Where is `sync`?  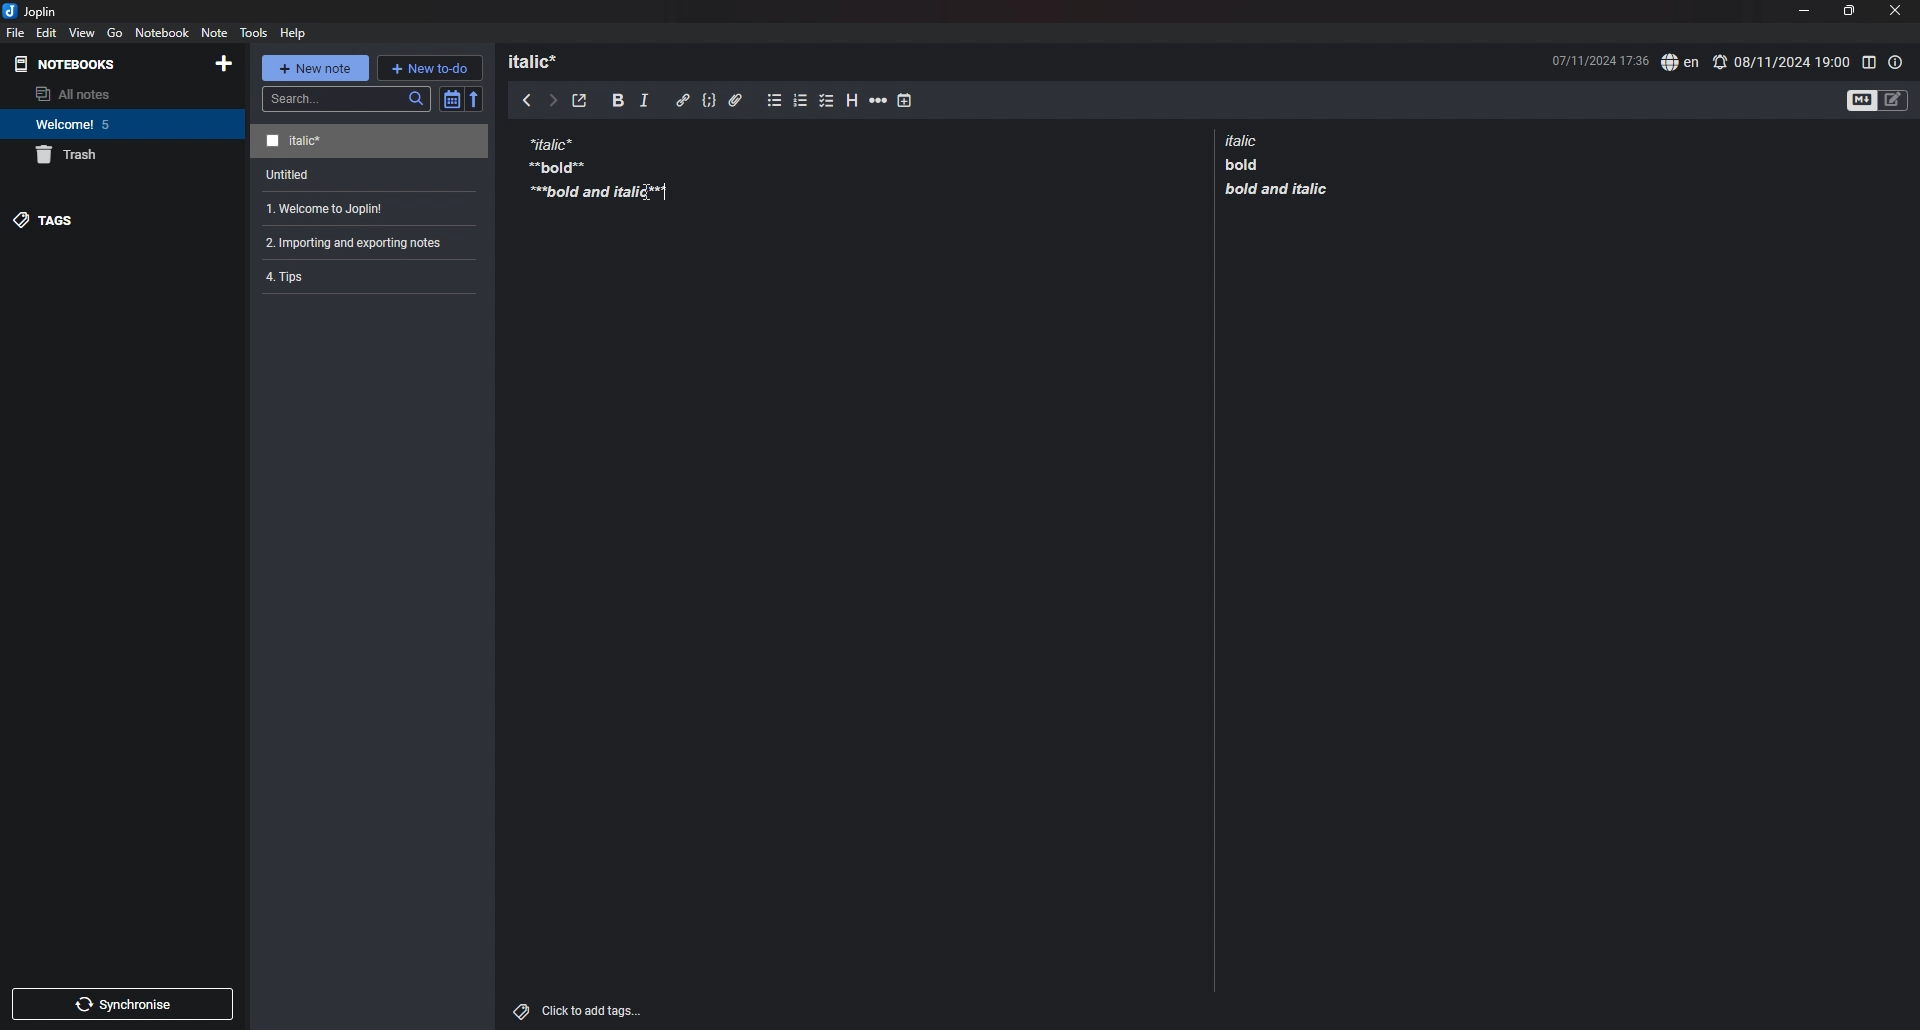
sync is located at coordinates (124, 1004).